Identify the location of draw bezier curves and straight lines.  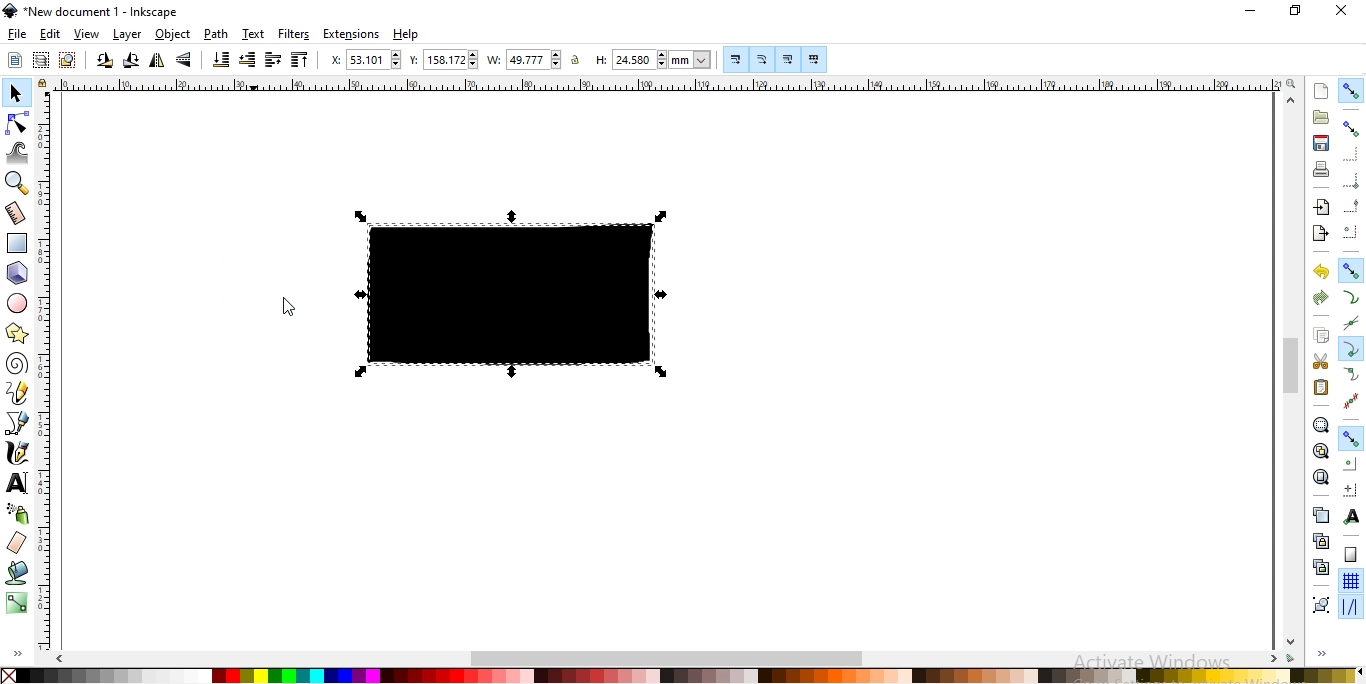
(18, 423).